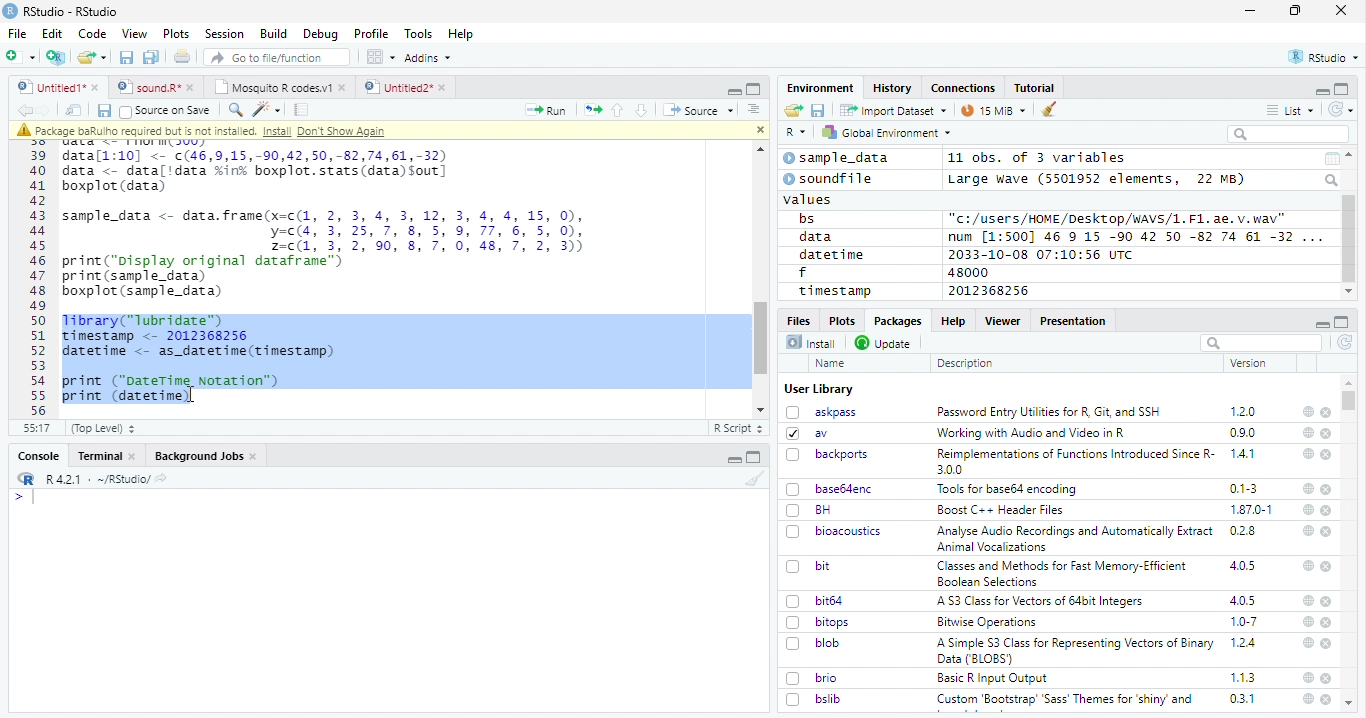  I want to click on 55:17, so click(38, 428).